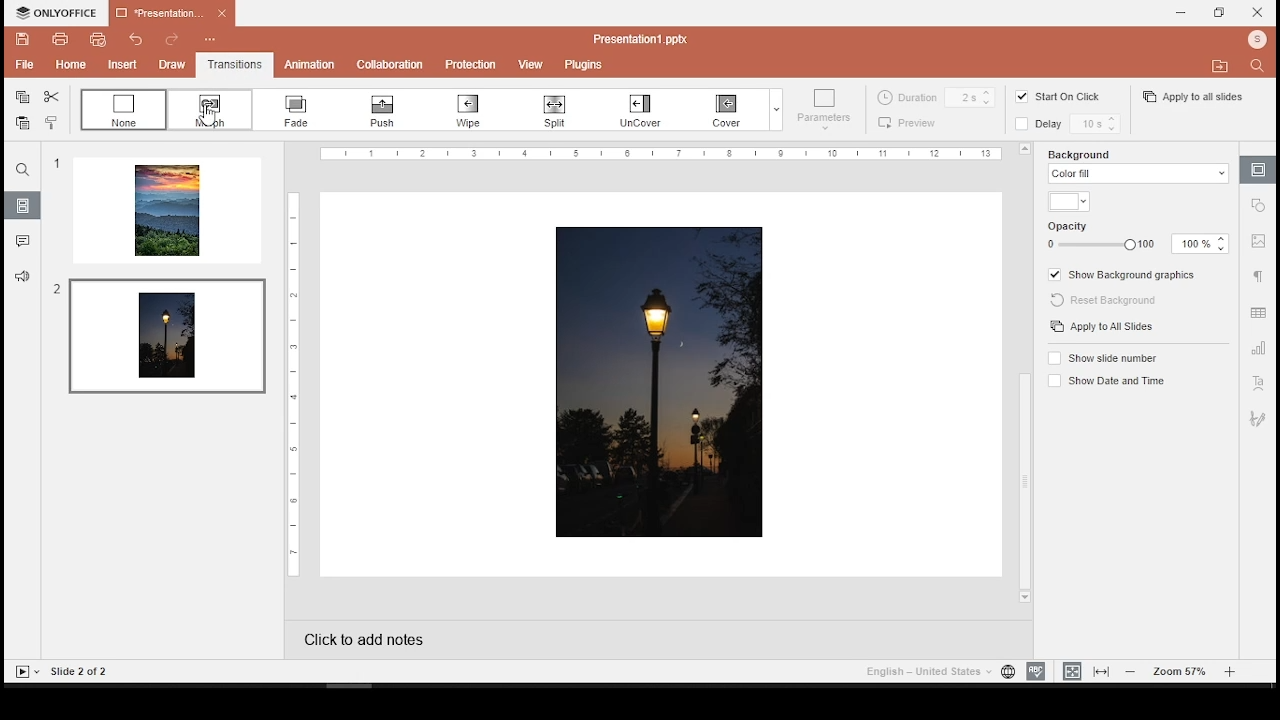 This screenshot has width=1280, height=720. What do you see at coordinates (529, 63) in the screenshot?
I see `view` at bounding box center [529, 63].